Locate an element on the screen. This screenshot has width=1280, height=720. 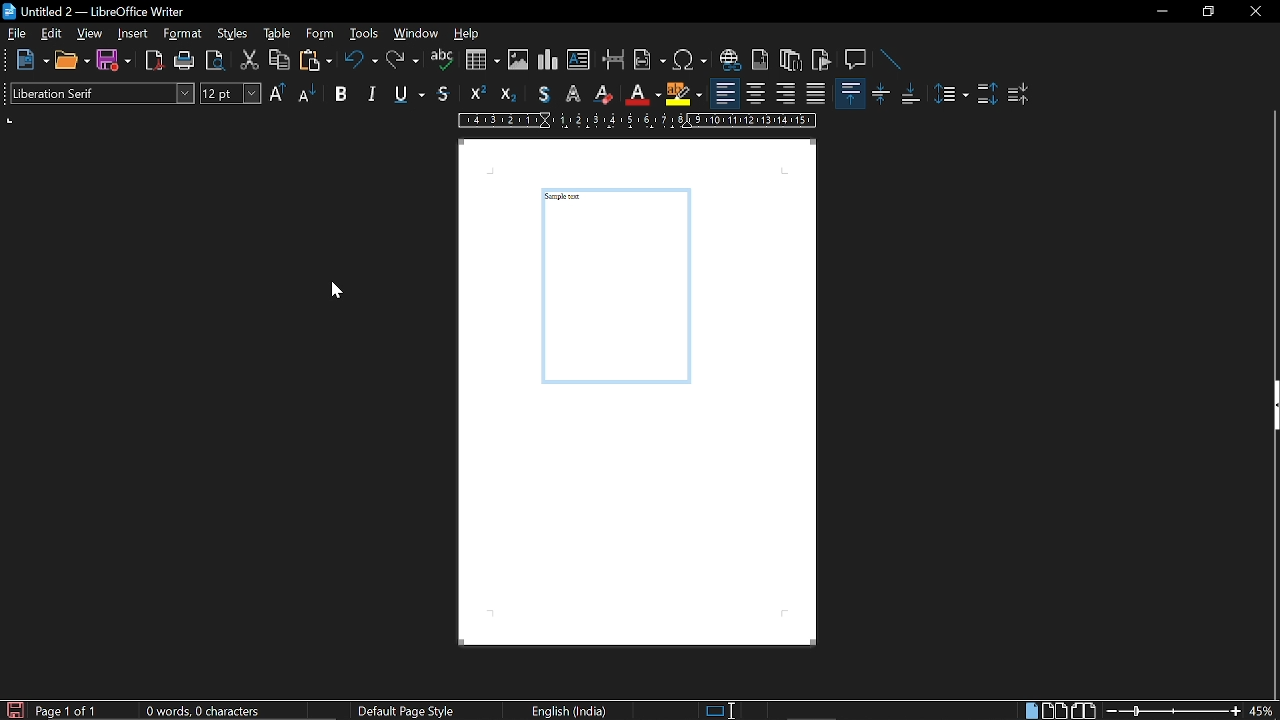
0 words 0 character is located at coordinates (200, 711).